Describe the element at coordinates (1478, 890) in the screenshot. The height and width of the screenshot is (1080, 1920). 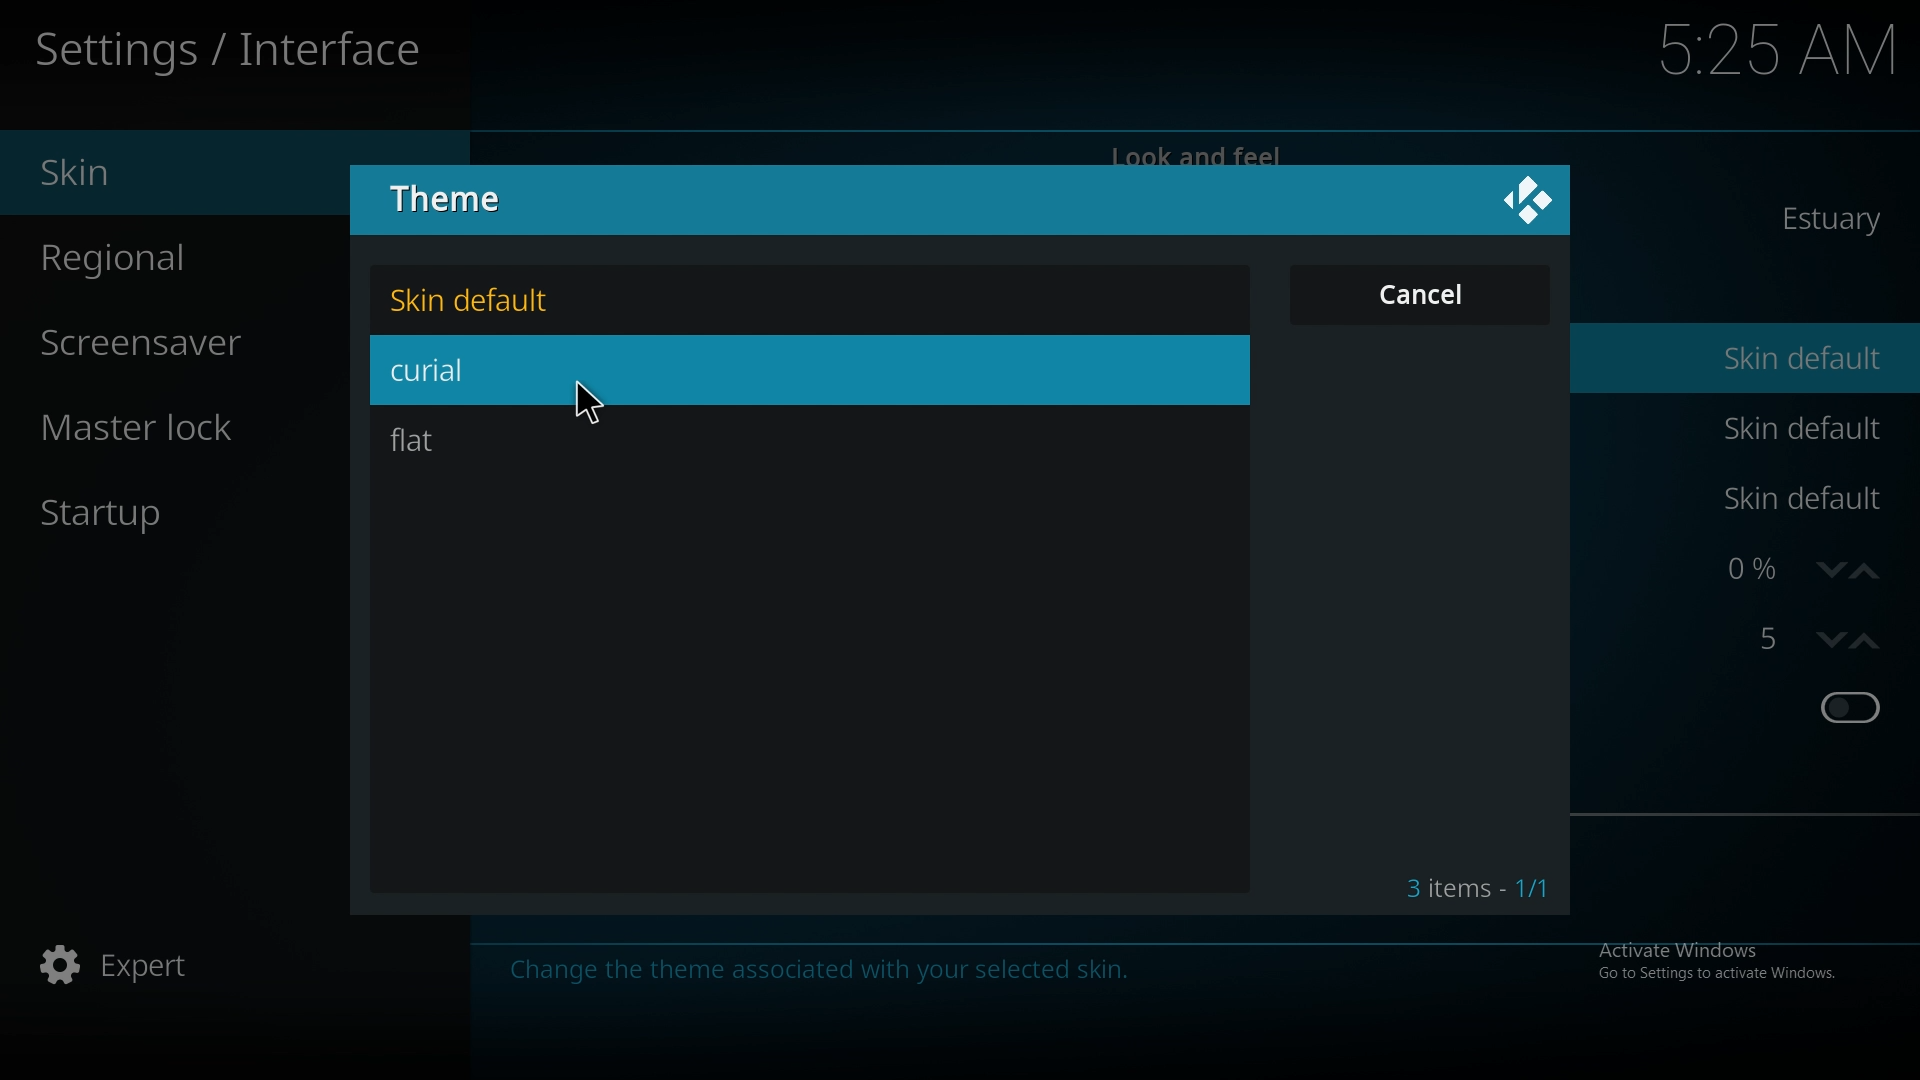
I see `items count` at that location.